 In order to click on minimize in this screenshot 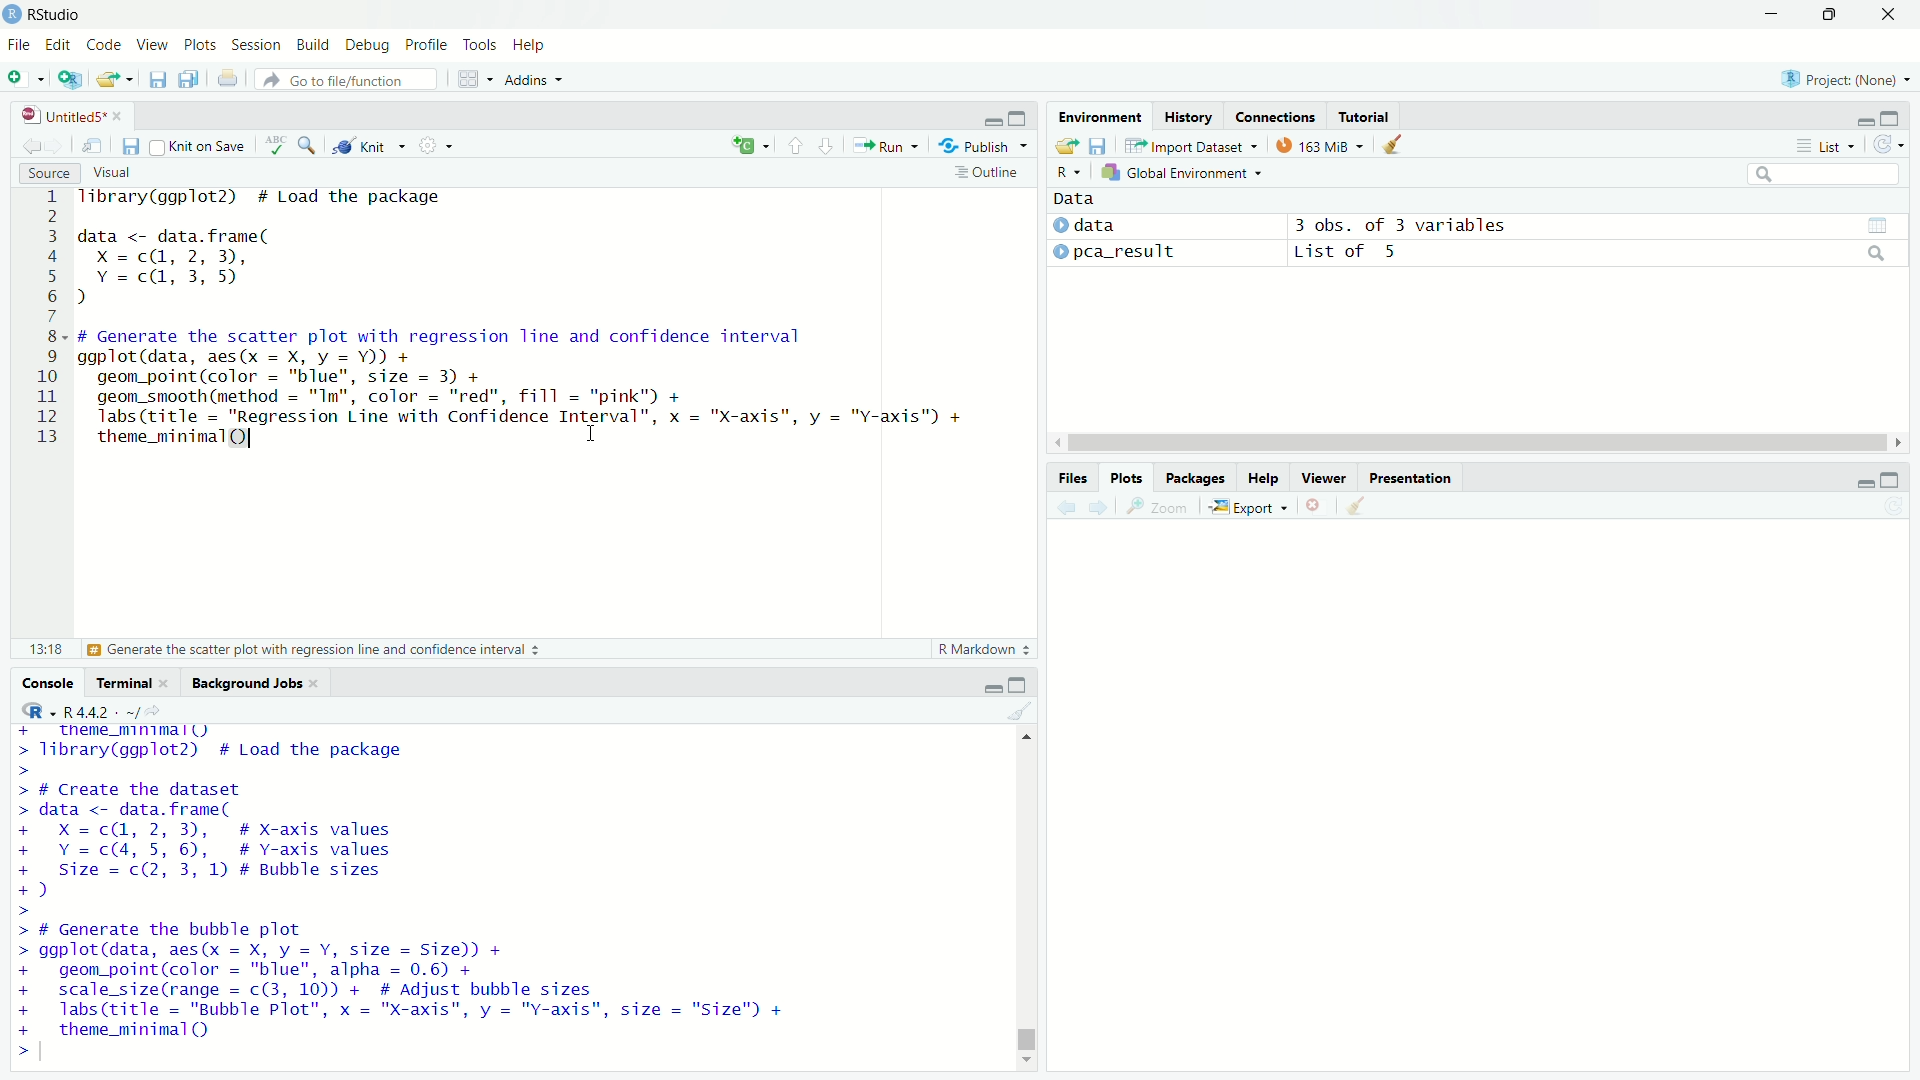, I will do `click(990, 685)`.